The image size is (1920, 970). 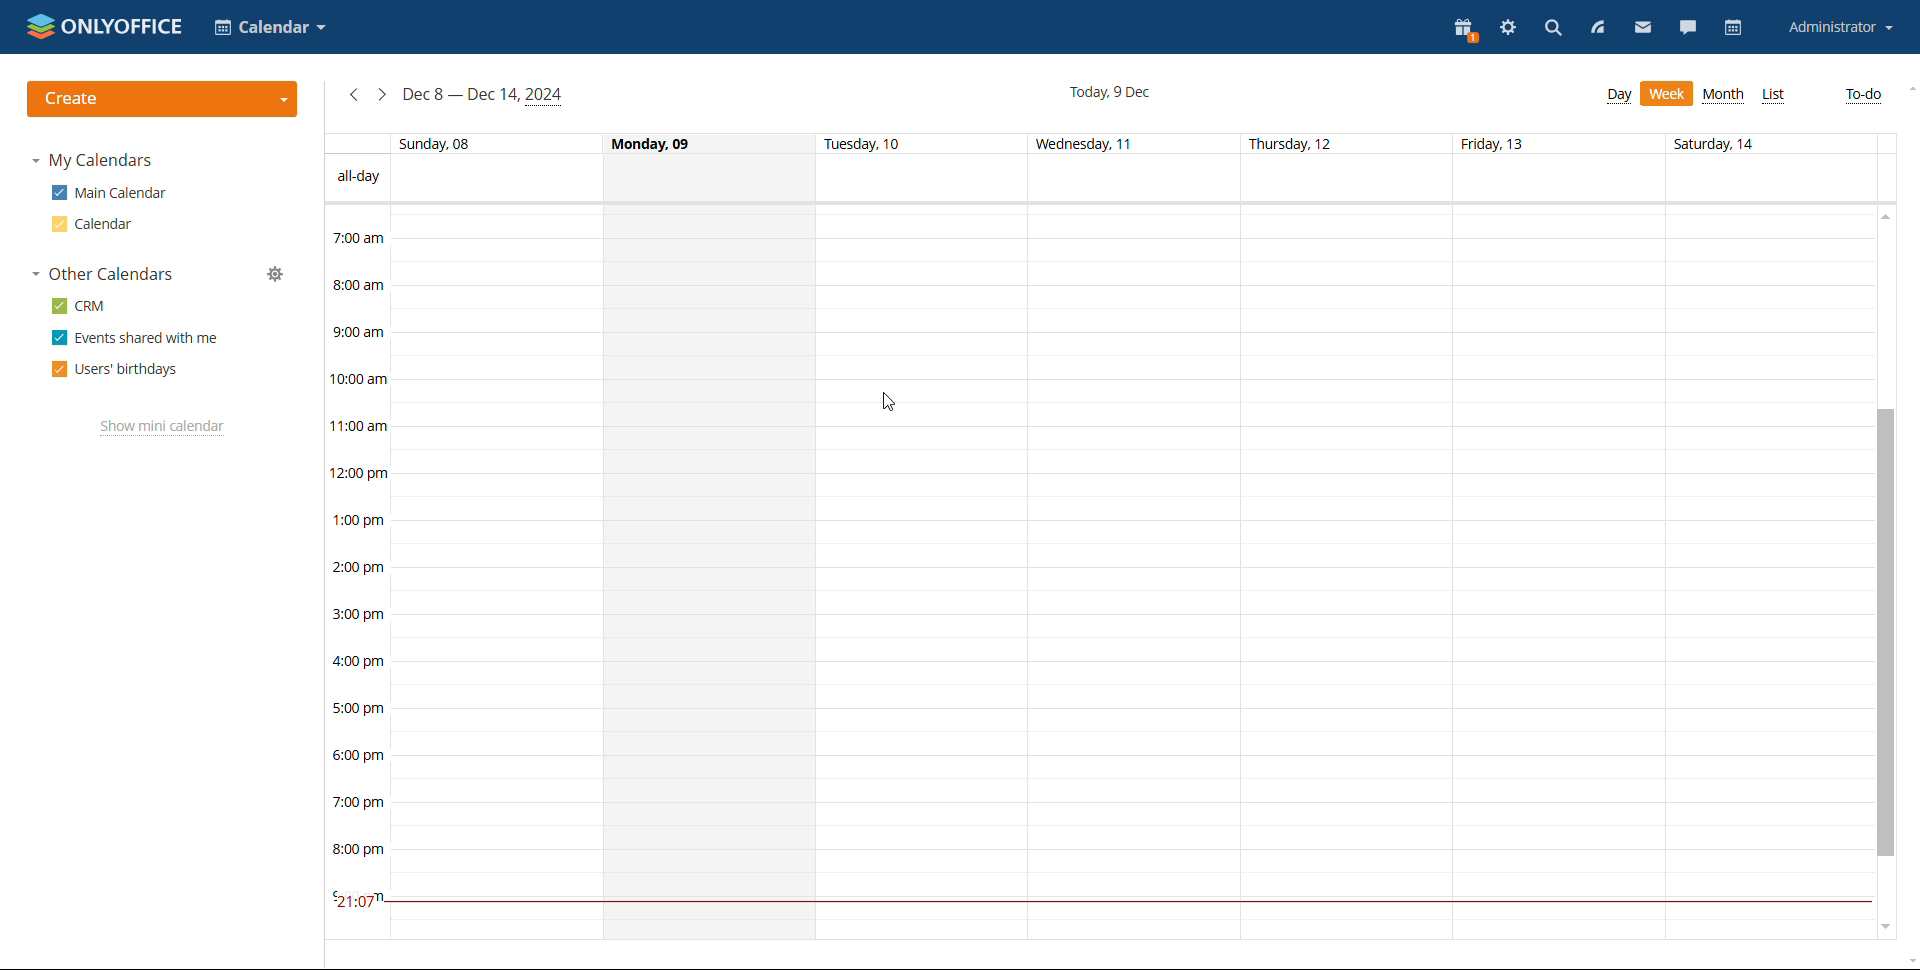 What do you see at coordinates (1908, 89) in the screenshot?
I see `scroll up` at bounding box center [1908, 89].